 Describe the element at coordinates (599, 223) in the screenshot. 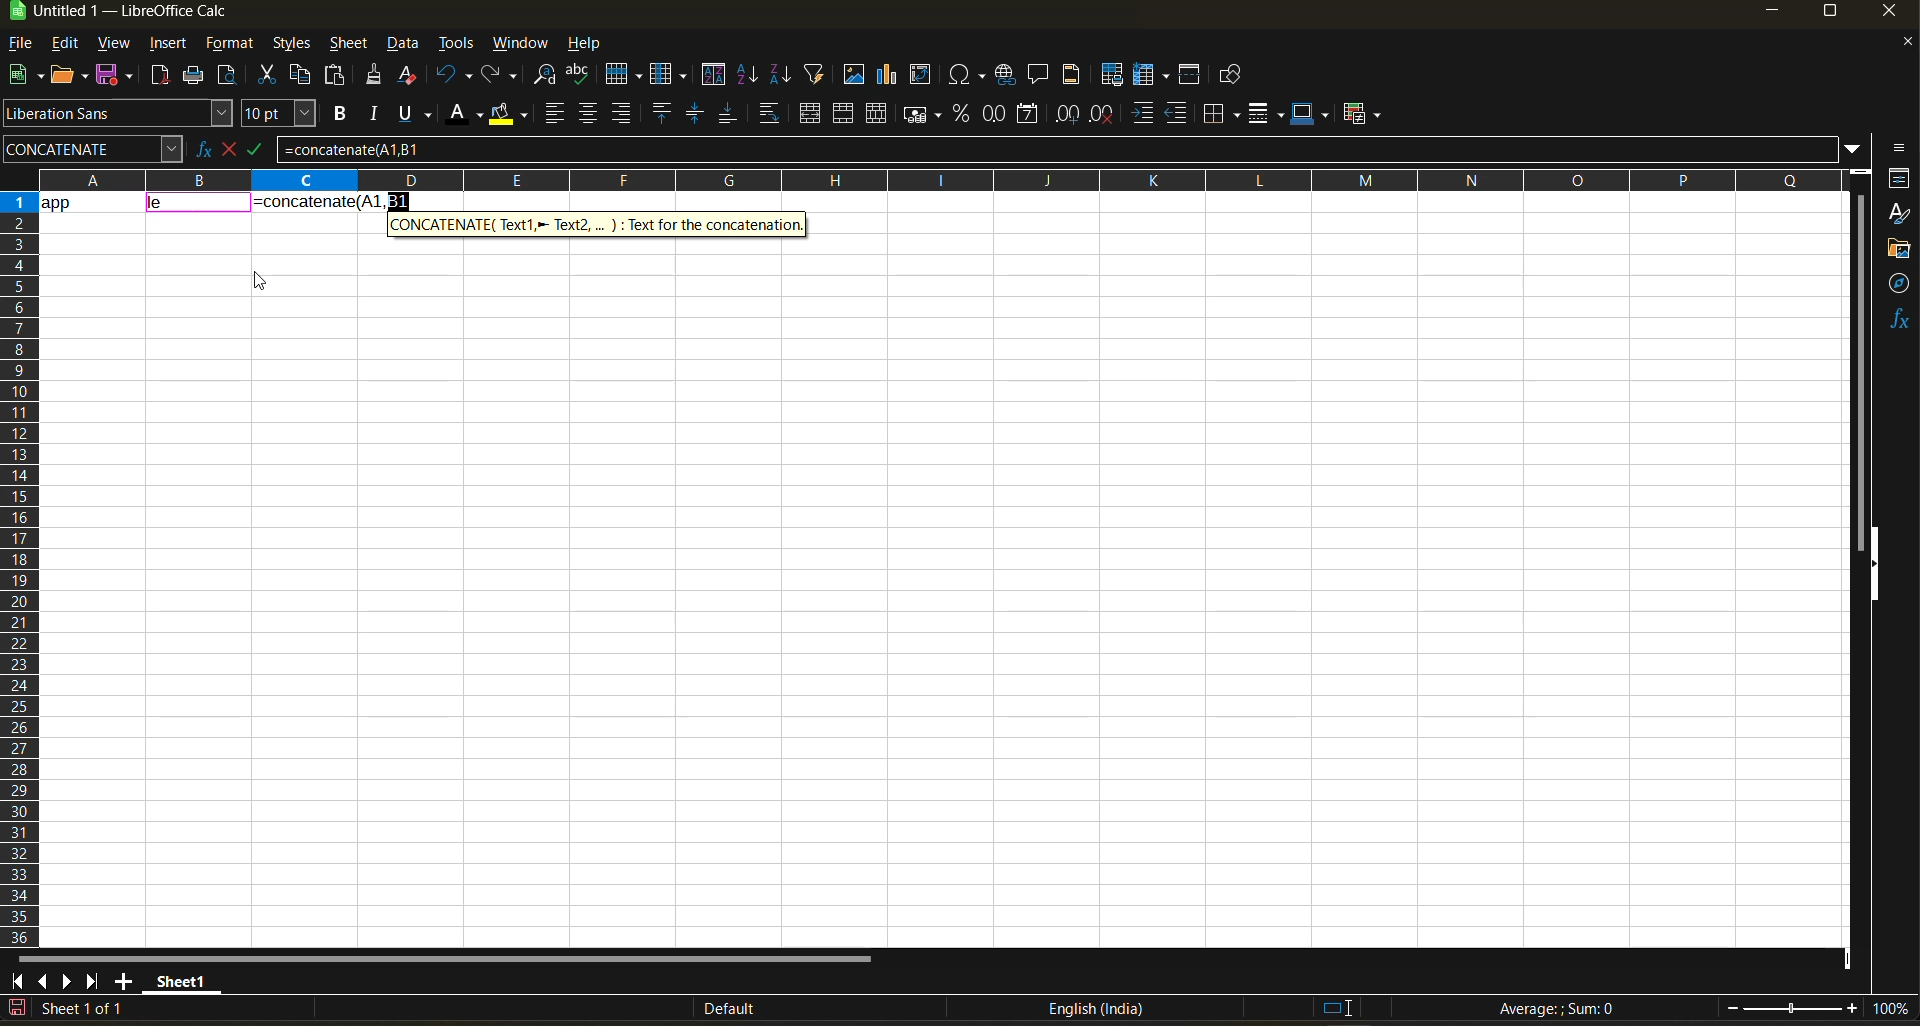

I see `tool tip` at that location.